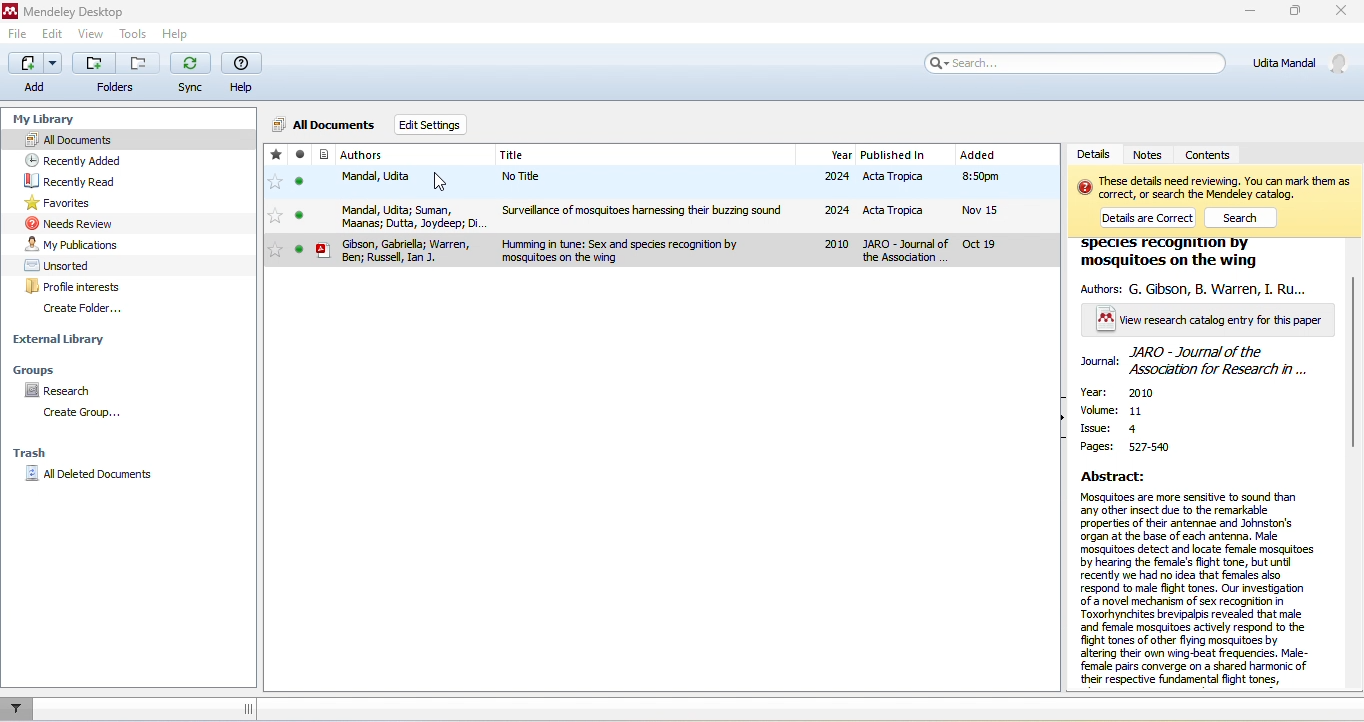 Image resolution: width=1364 pixels, height=722 pixels. Describe the element at coordinates (19, 34) in the screenshot. I see `file` at that location.